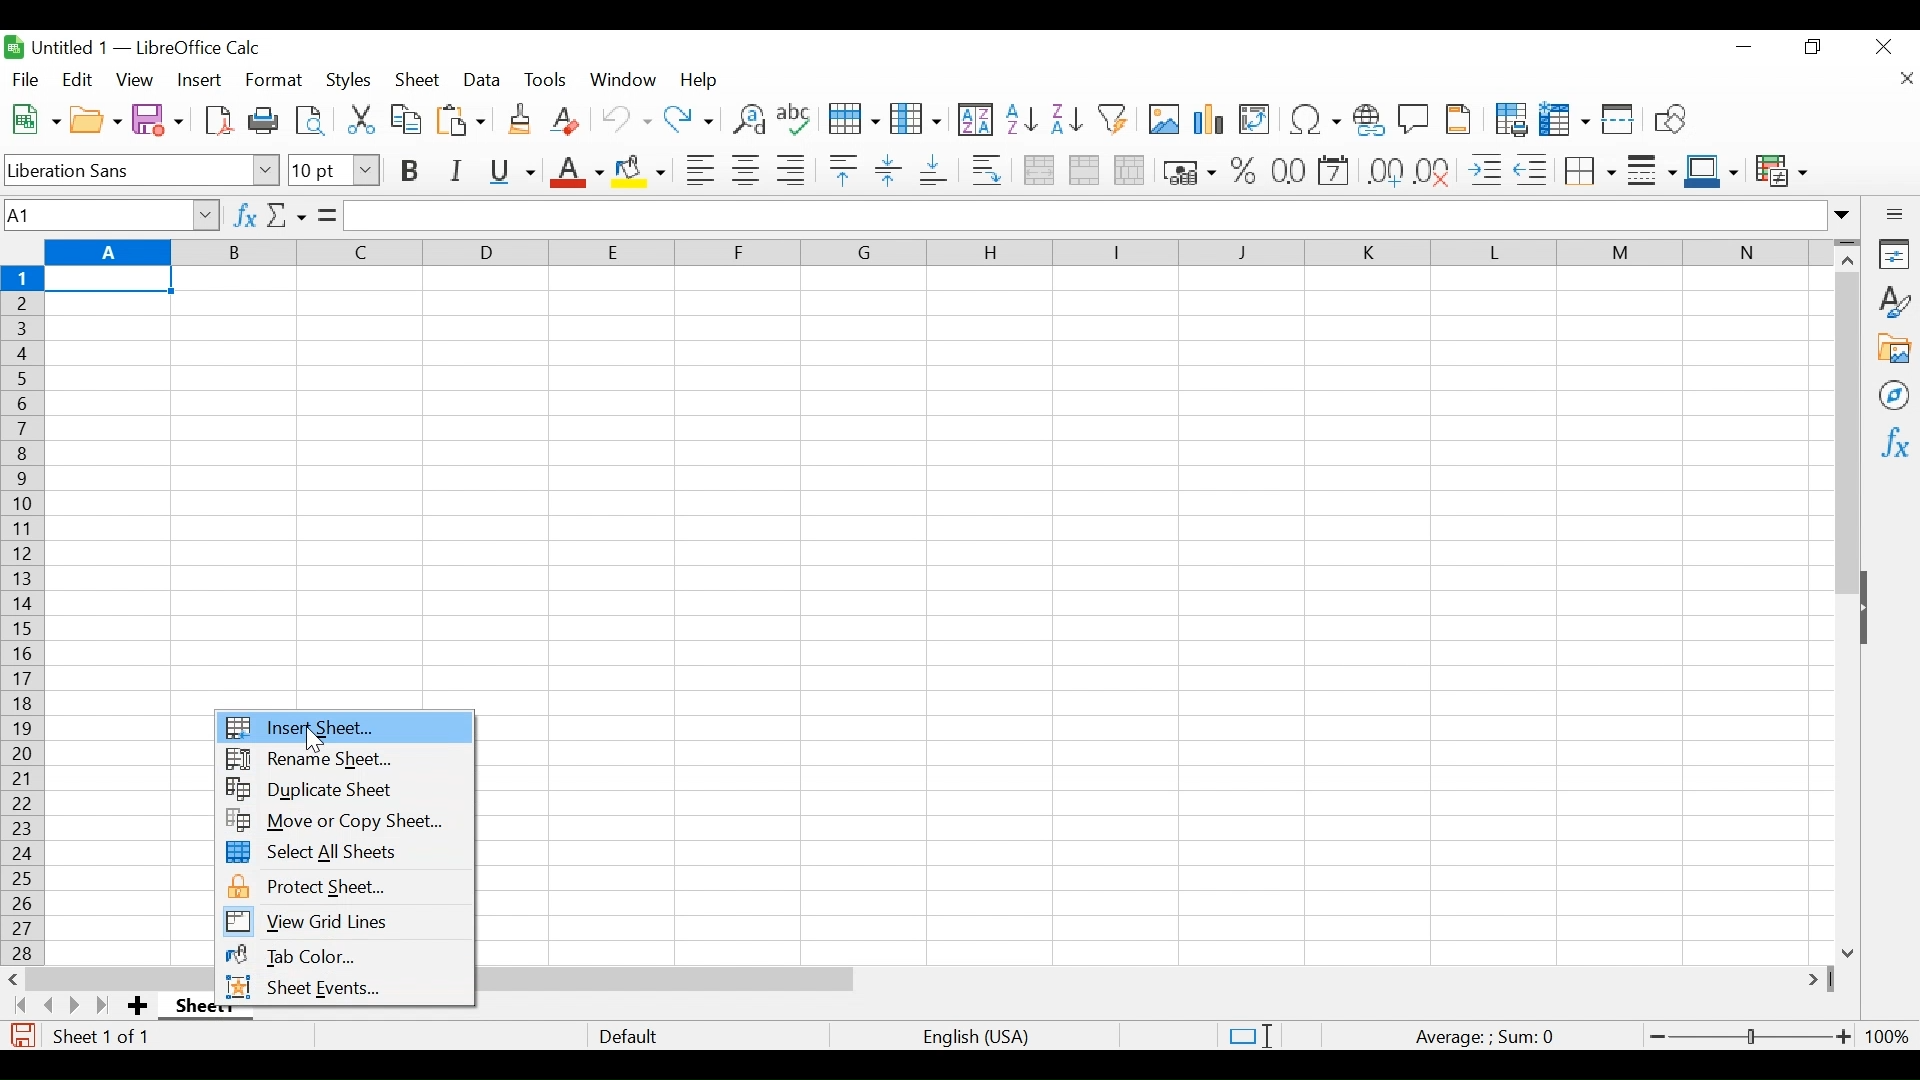 The height and width of the screenshot is (1080, 1920). What do you see at coordinates (243, 215) in the screenshot?
I see `Function Wizard` at bounding box center [243, 215].